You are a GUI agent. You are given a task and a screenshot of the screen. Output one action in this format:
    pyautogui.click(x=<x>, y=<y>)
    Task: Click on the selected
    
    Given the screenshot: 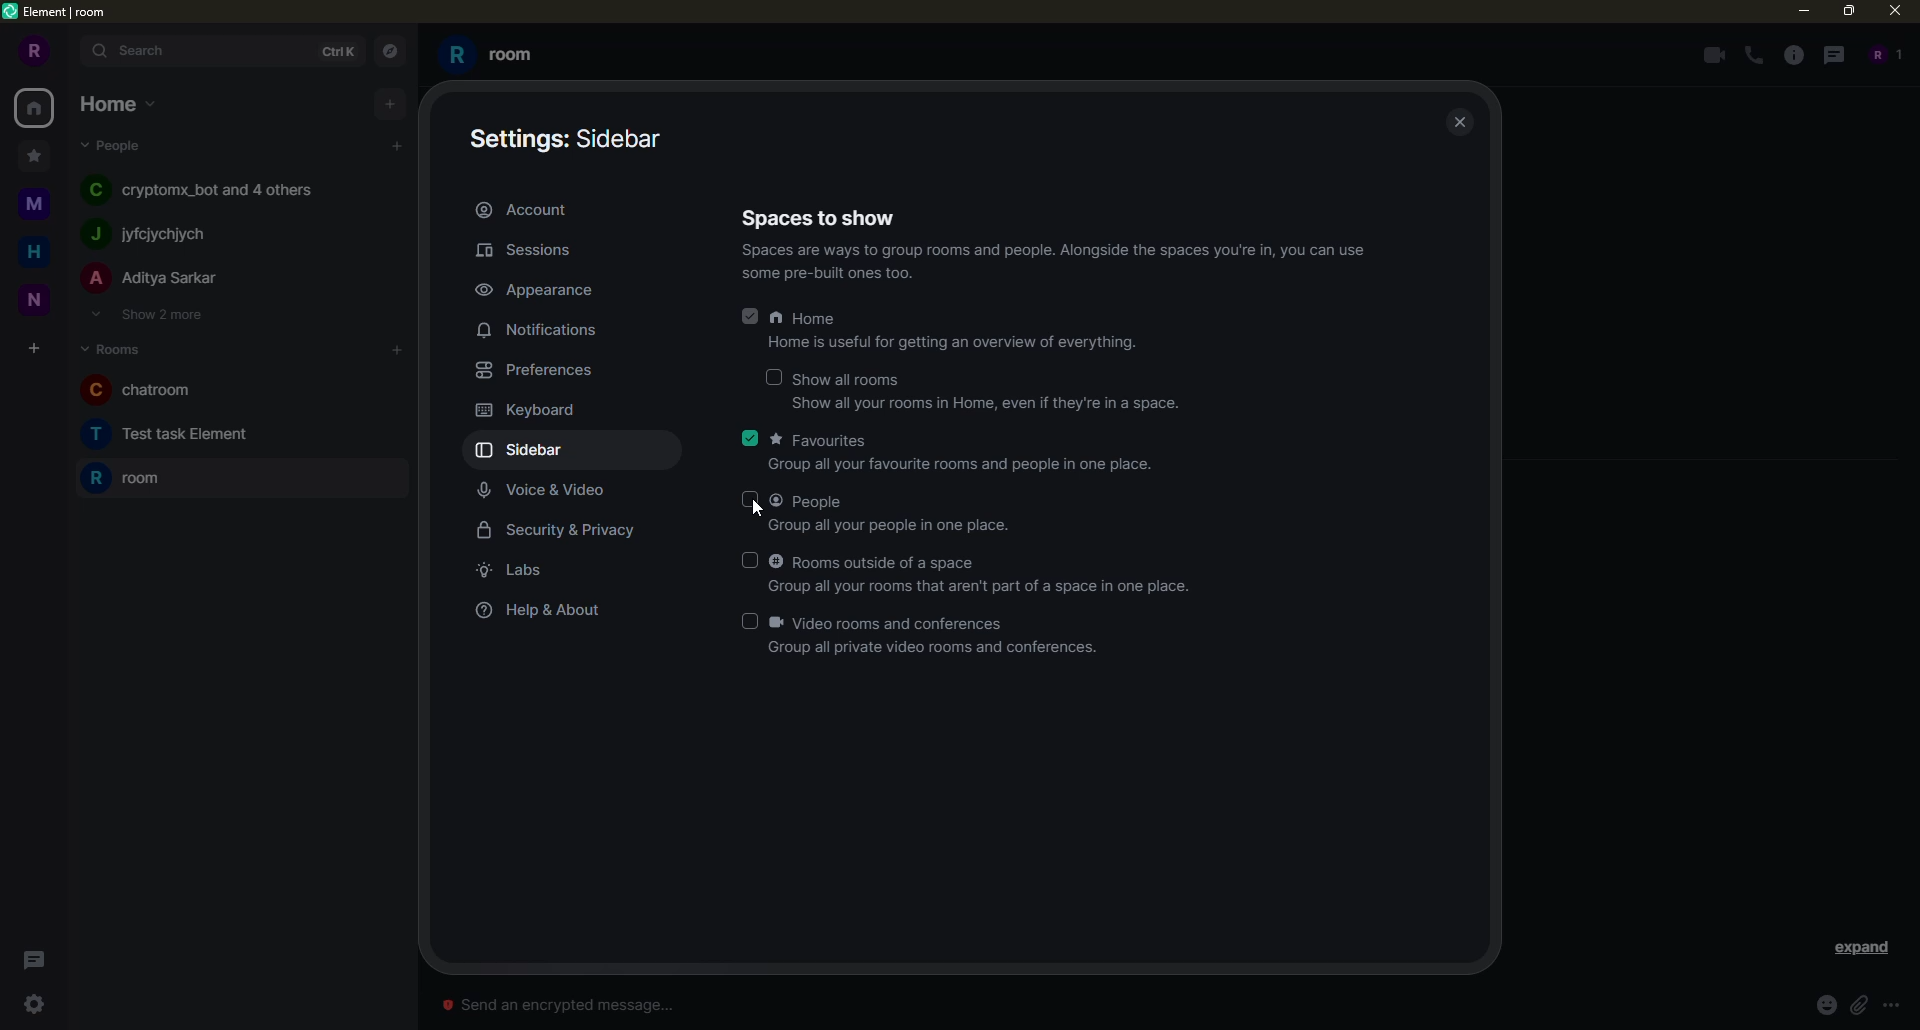 What is the action you would take?
    pyautogui.click(x=752, y=438)
    